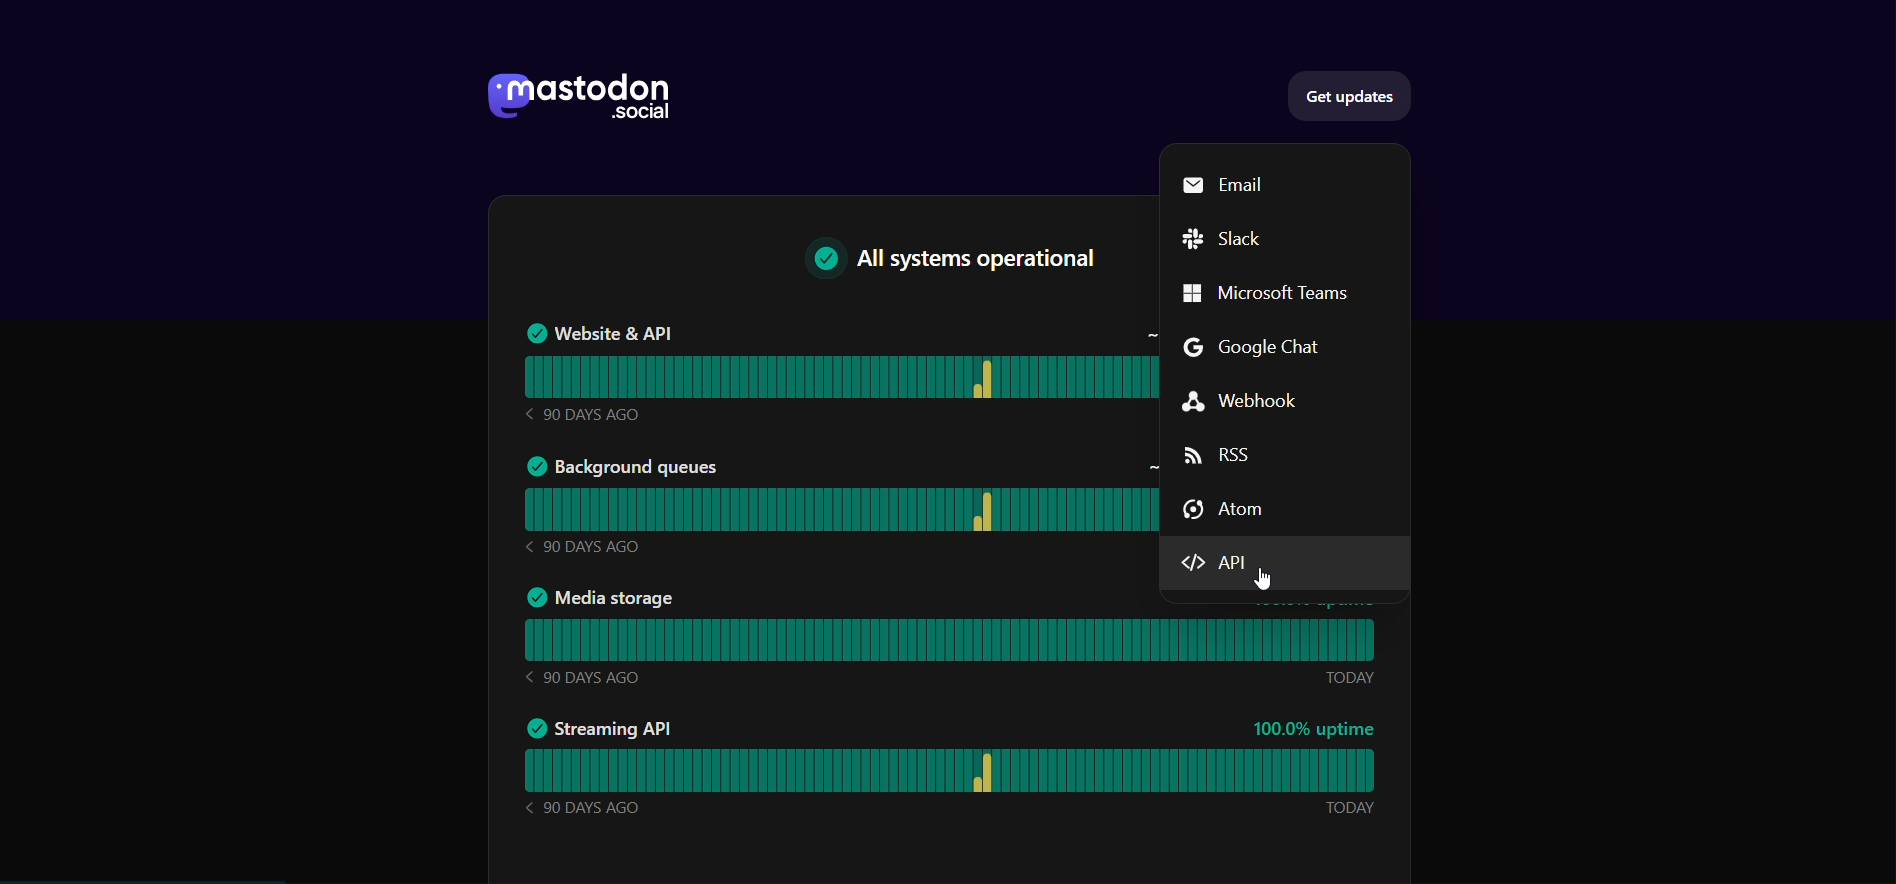 The image size is (1896, 884). What do you see at coordinates (1234, 562) in the screenshot?
I see `API` at bounding box center [1234, 562].